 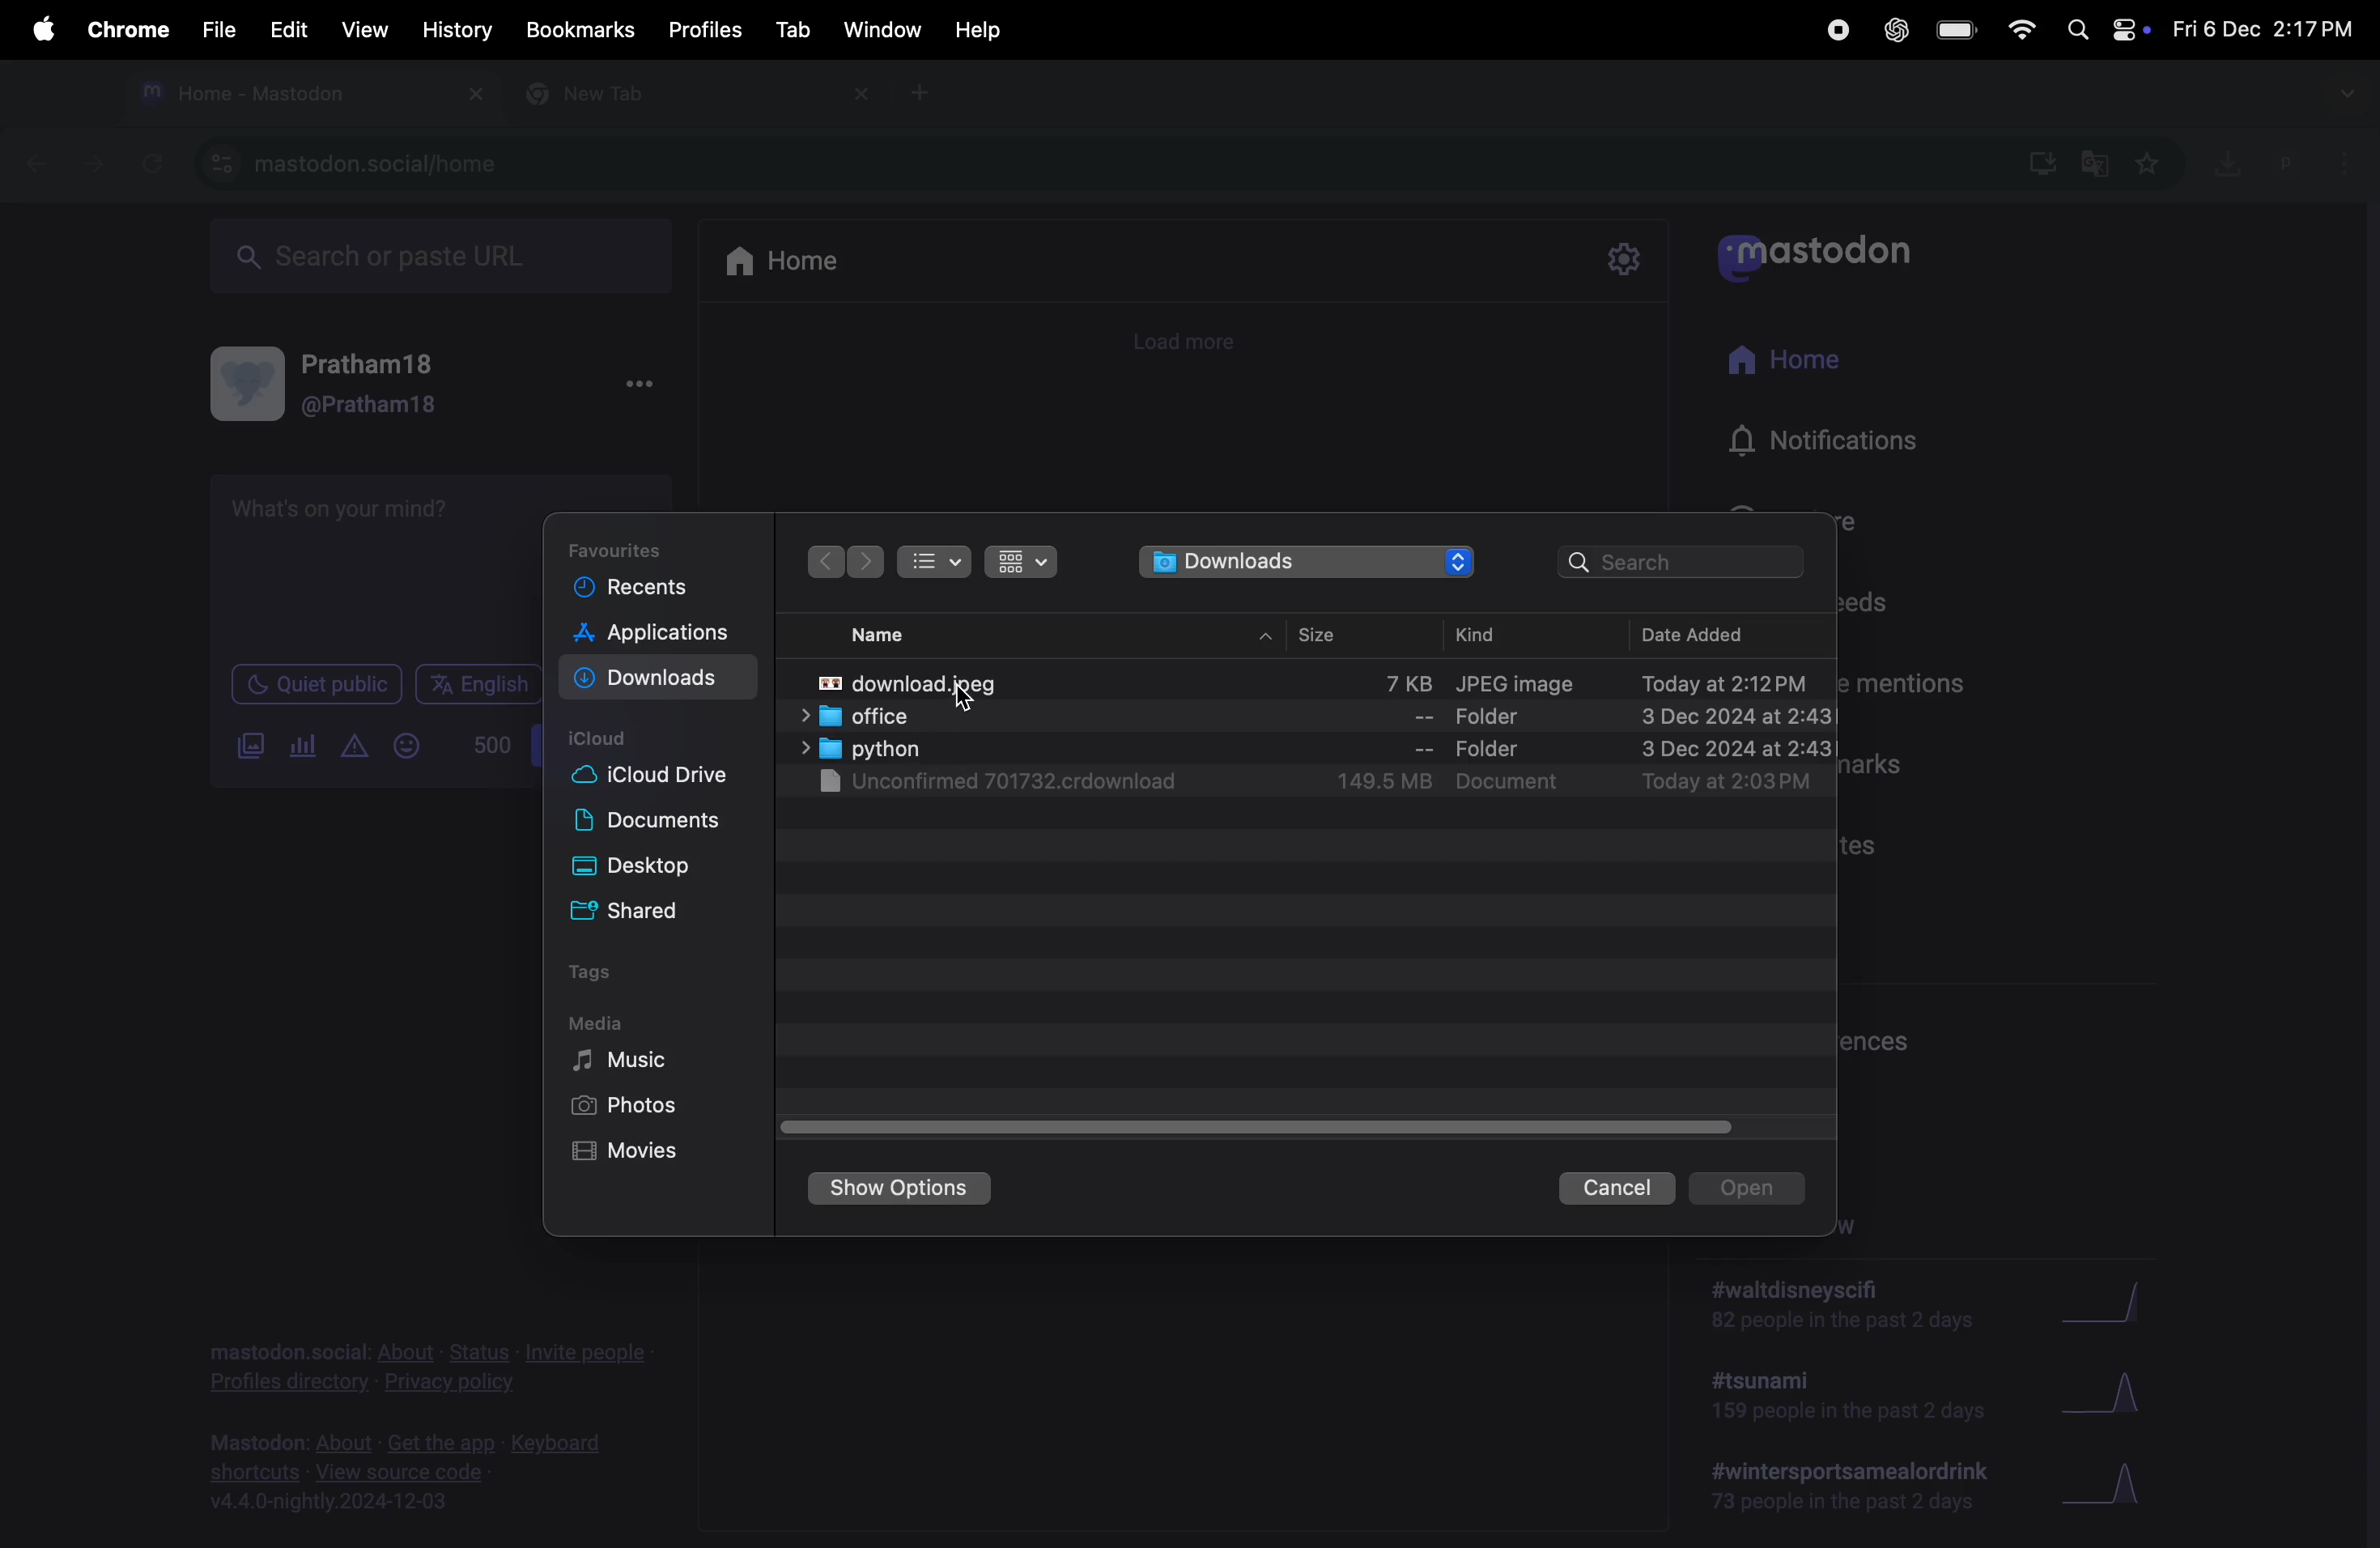 I want to click on download, so click(x=656, y=681).